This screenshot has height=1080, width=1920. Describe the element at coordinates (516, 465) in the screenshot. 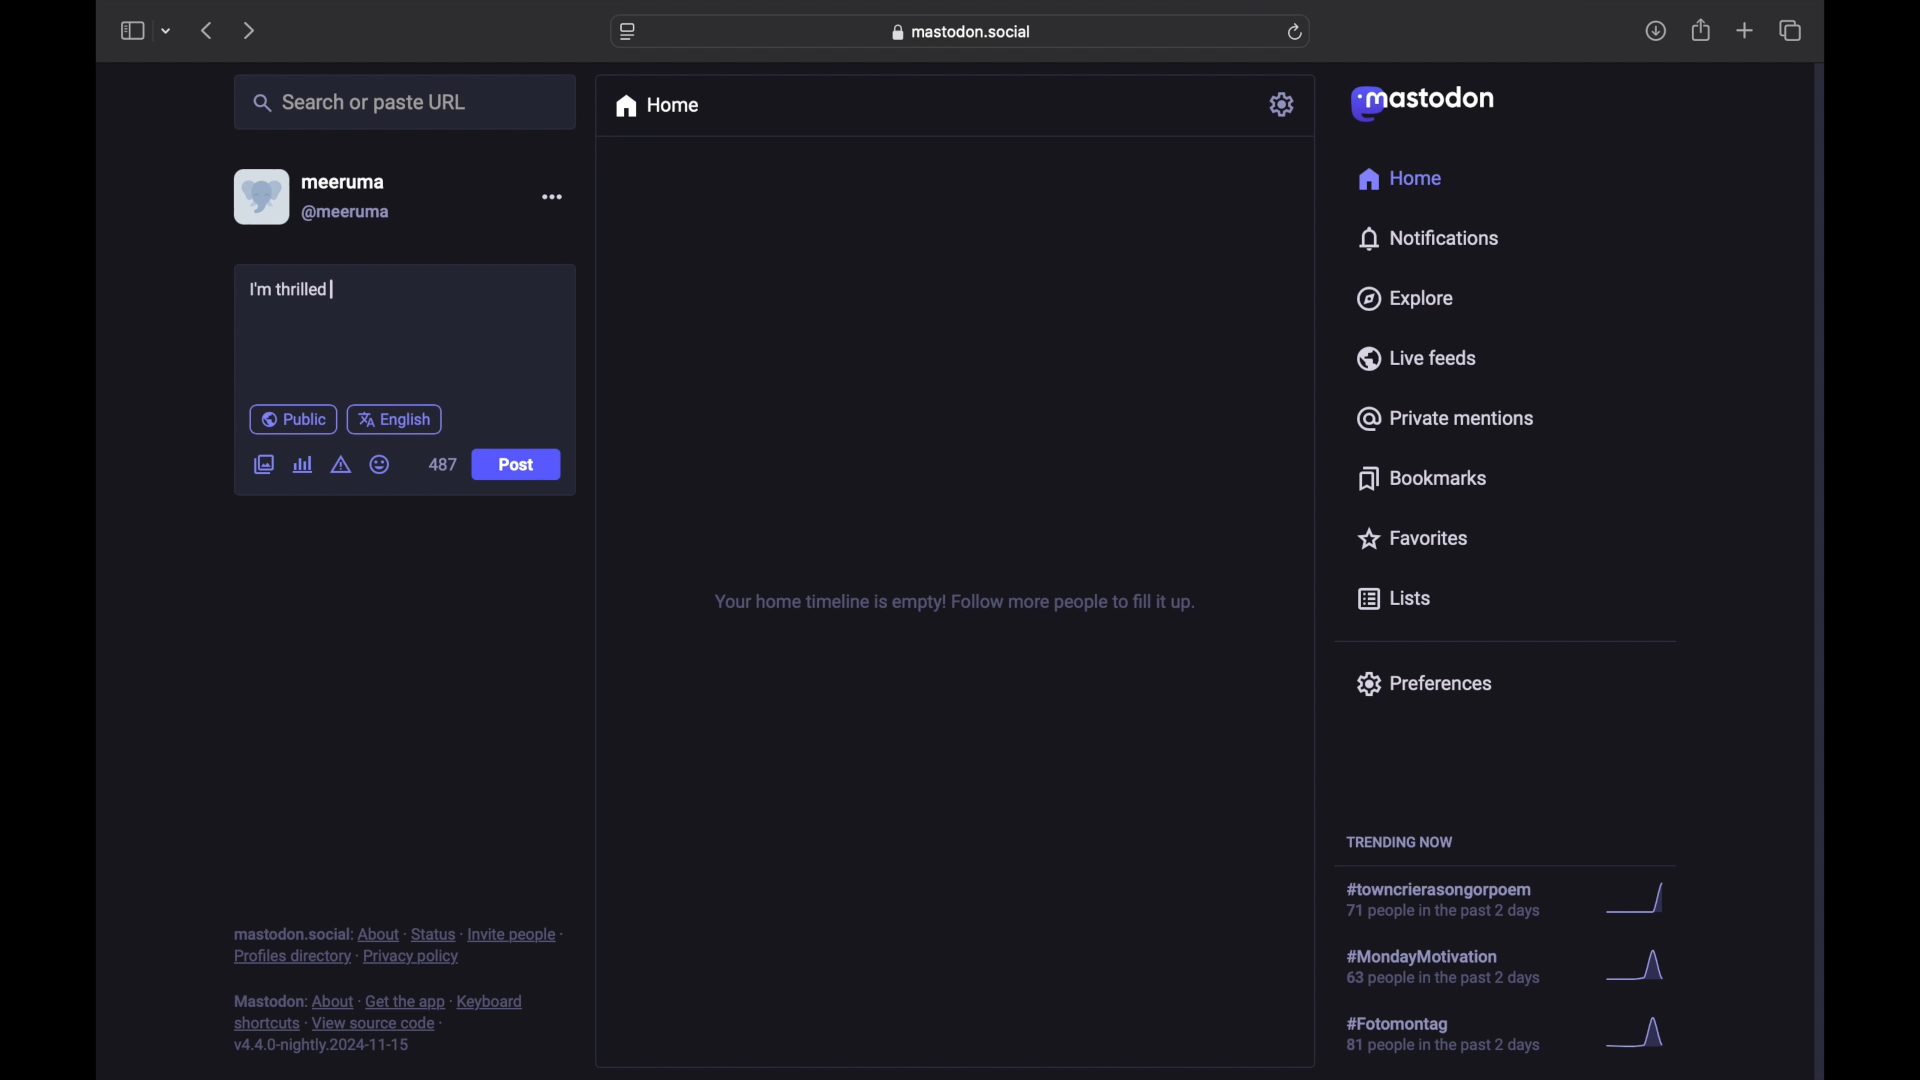

I see `post` at that location.